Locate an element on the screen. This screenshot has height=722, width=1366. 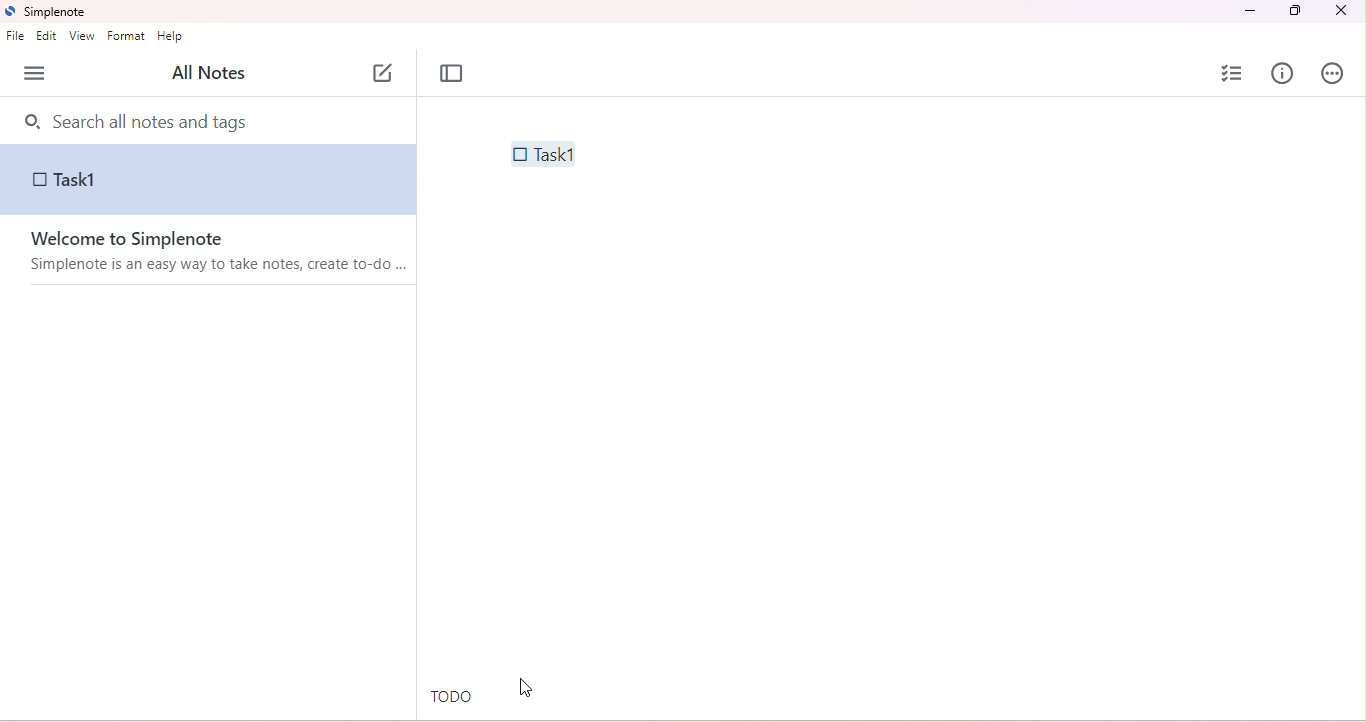
insert checklist is located at coordinates (1234, 73).